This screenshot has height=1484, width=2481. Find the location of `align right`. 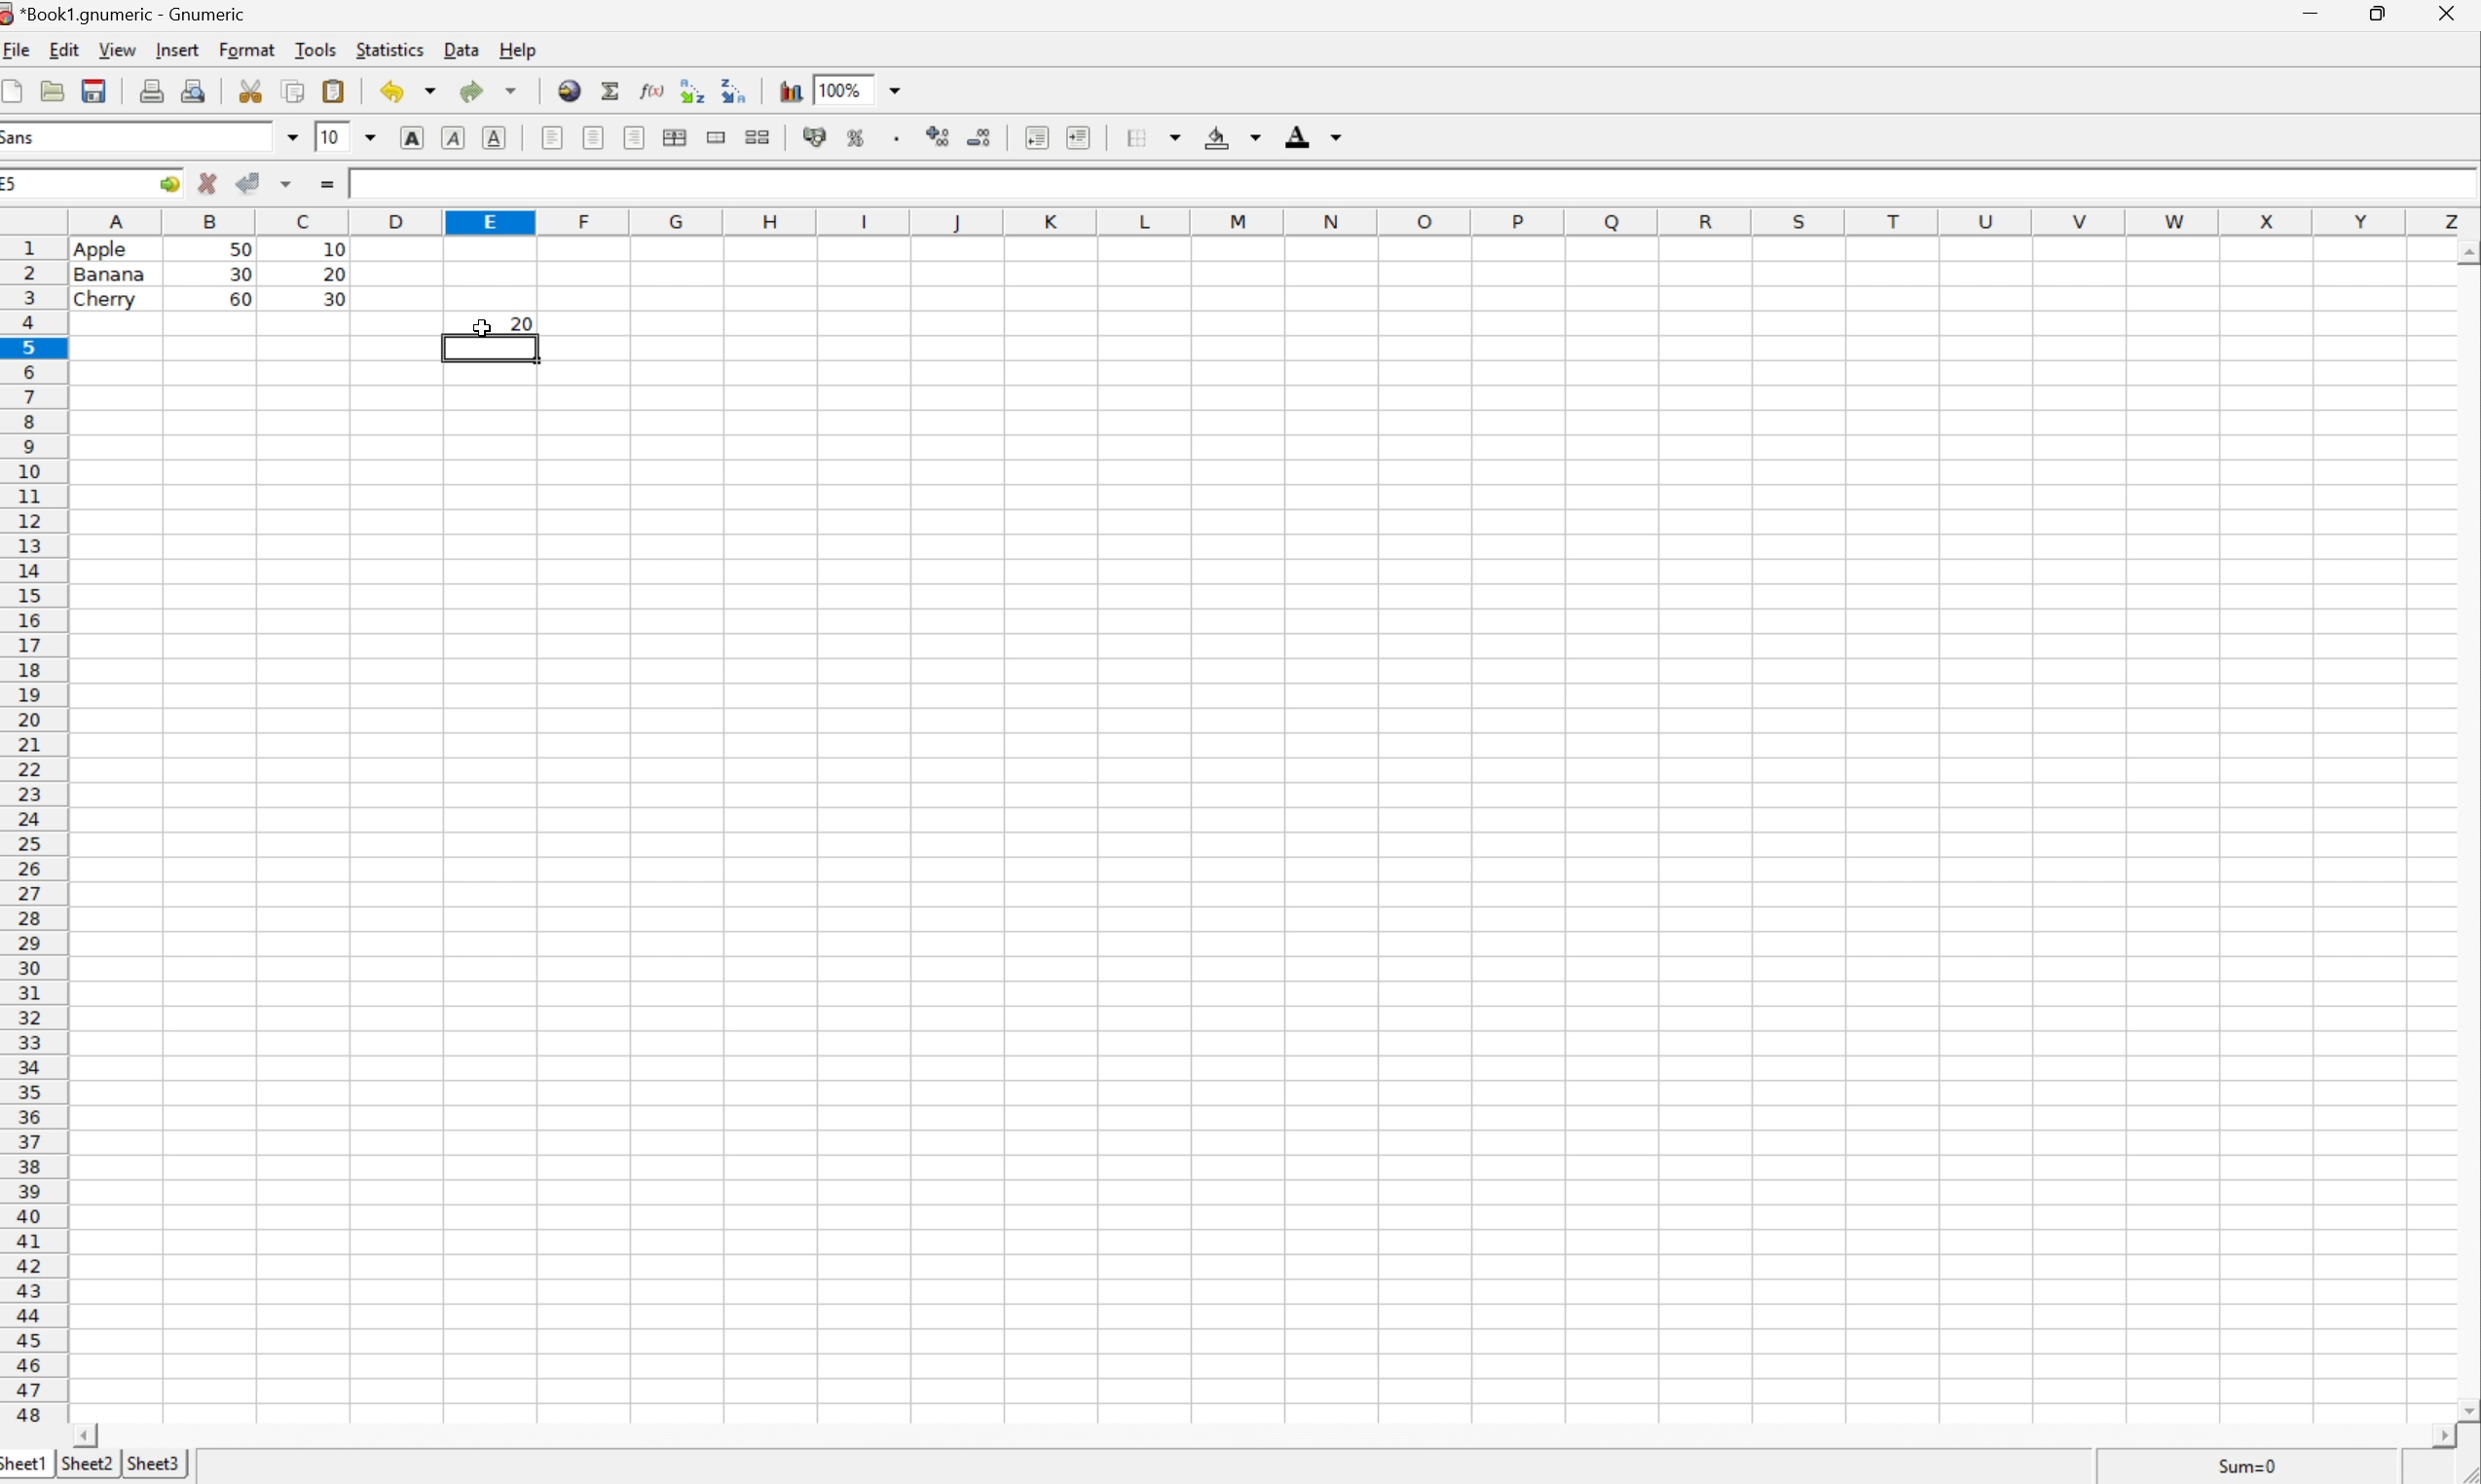

align right is located at coordinates (636, 138).